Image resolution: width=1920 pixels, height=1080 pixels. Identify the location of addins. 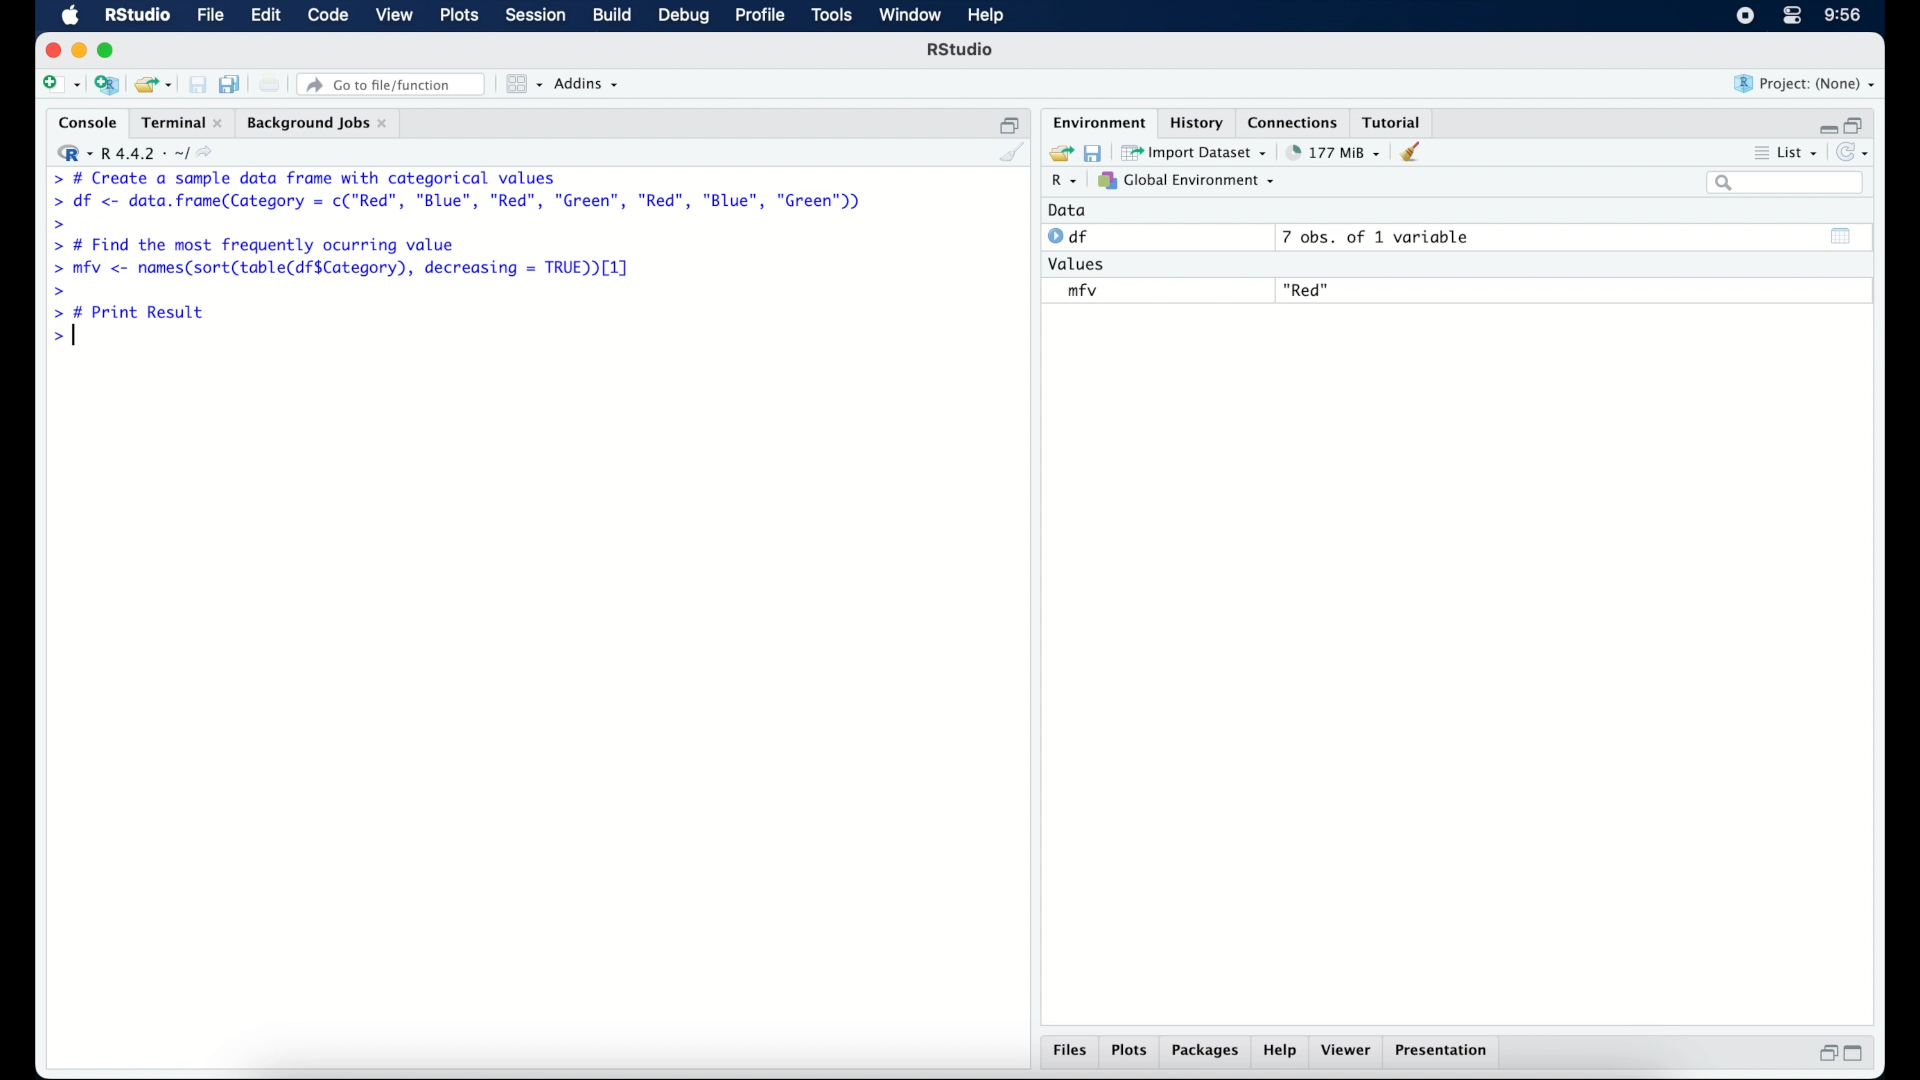
(589, 85).